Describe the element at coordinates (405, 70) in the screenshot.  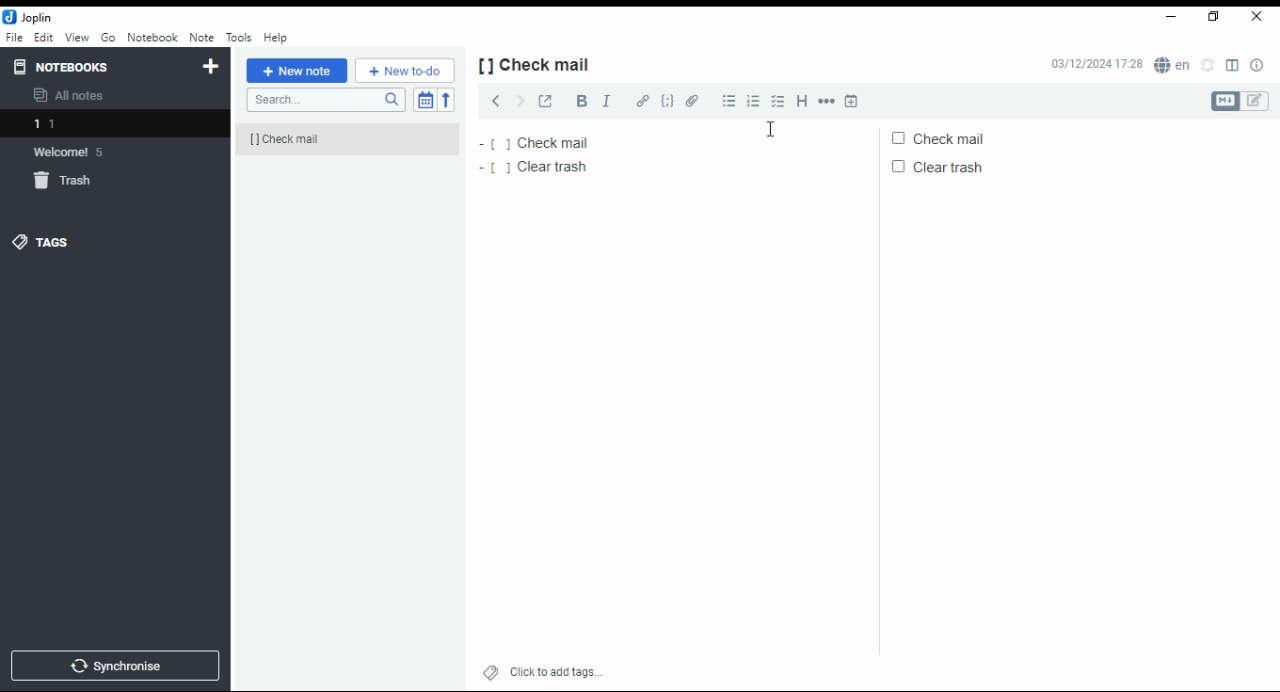
I see `New to-do` at that location.